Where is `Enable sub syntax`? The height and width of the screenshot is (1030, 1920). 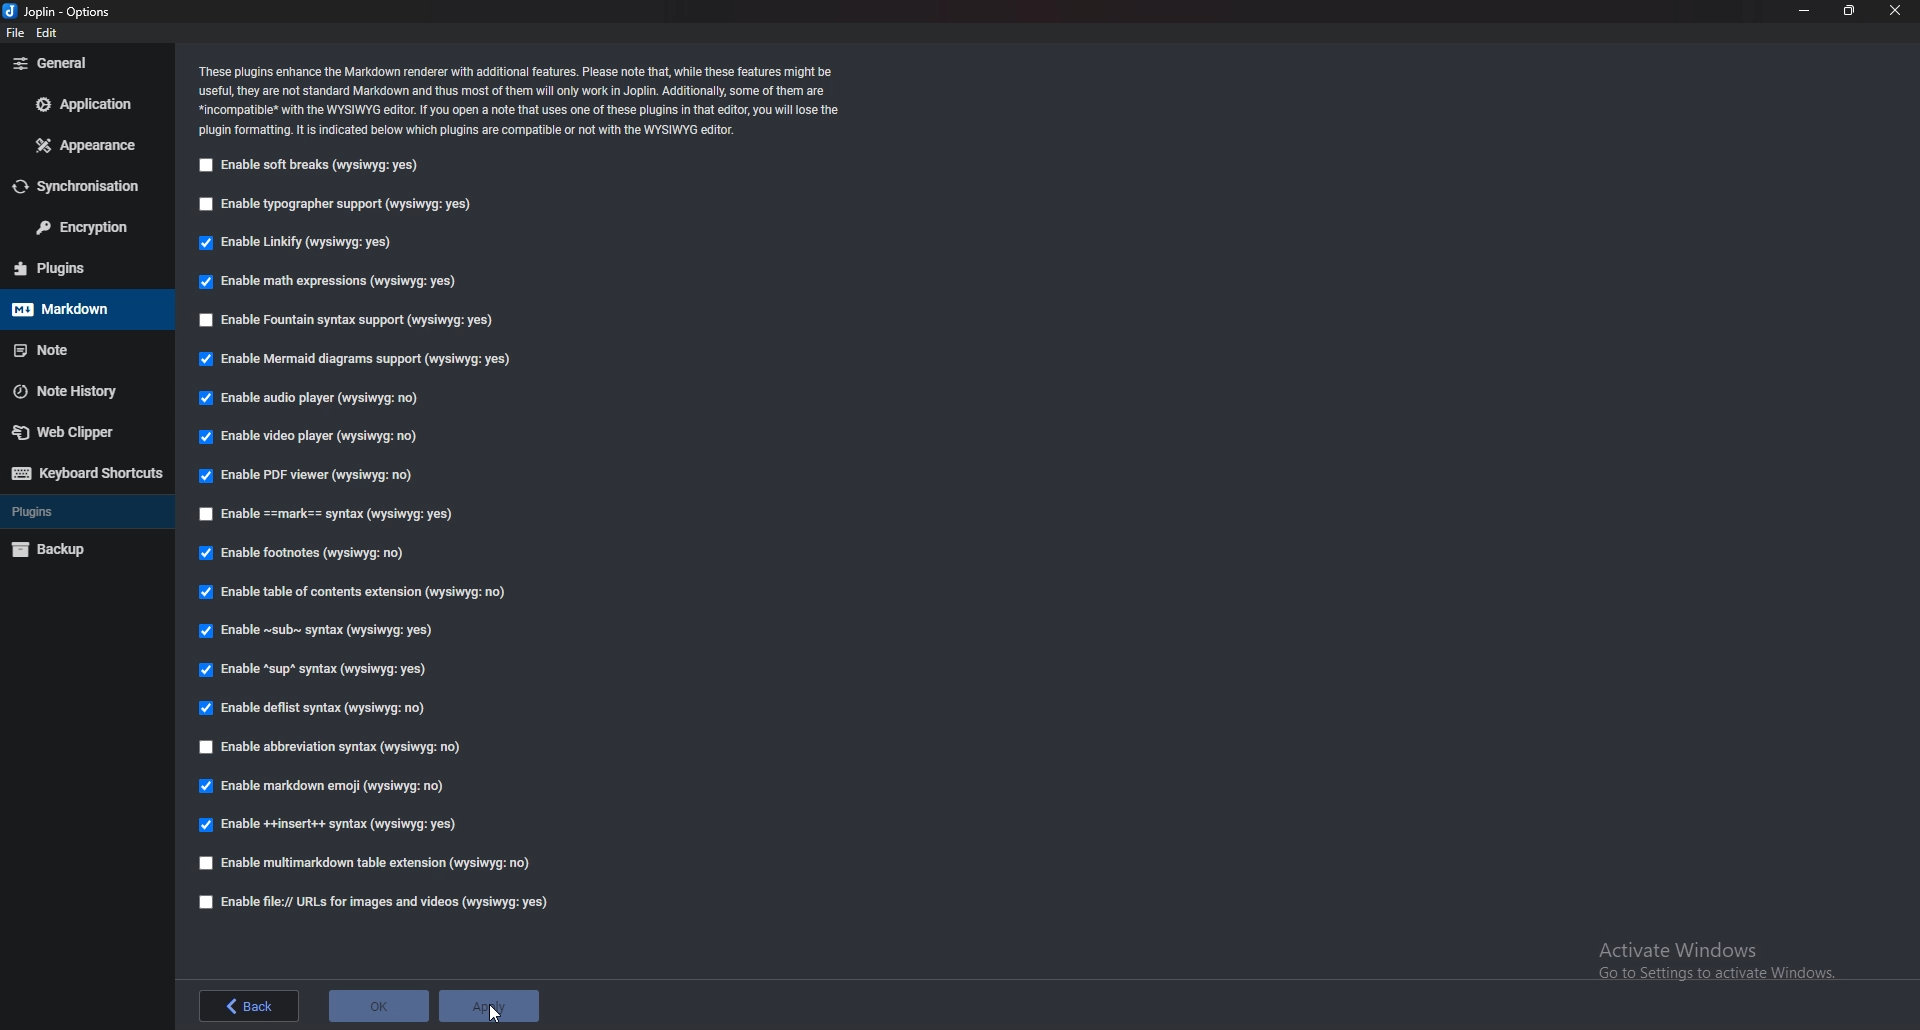 Enable sub syntax is located at coordinates (311, 635).